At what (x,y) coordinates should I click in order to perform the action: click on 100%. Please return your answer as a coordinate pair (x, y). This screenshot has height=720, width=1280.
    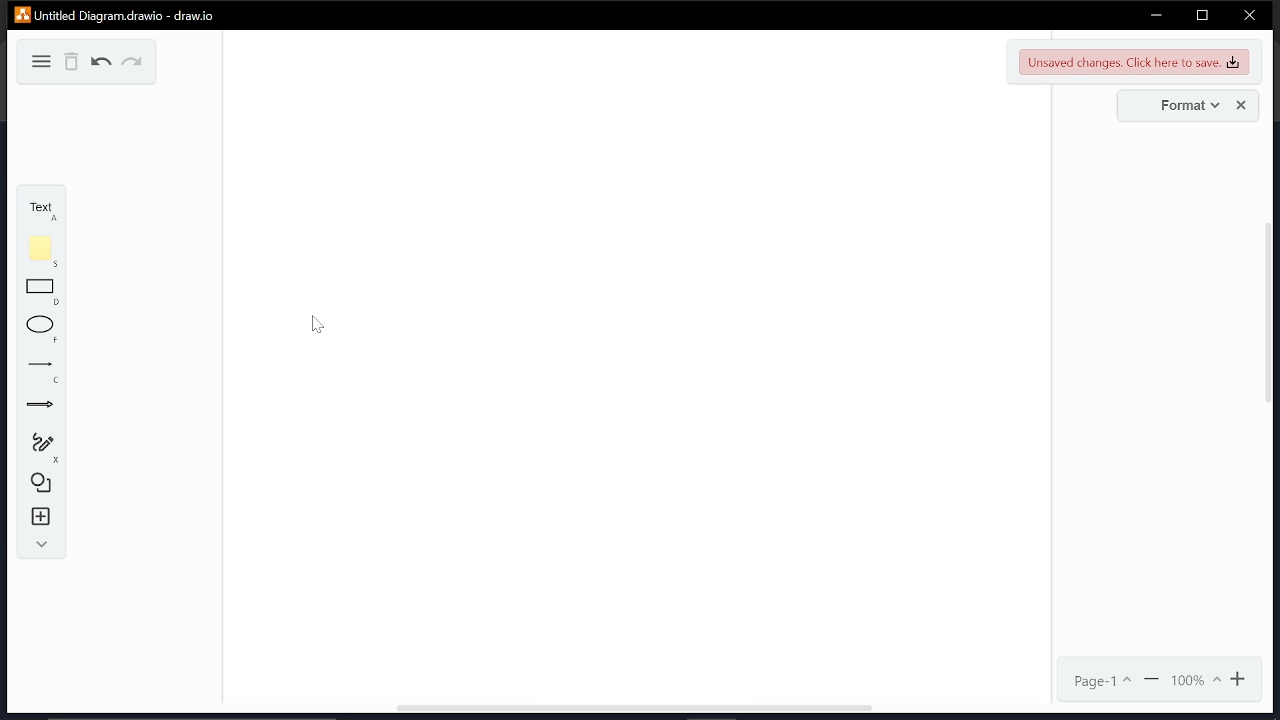
    Looking at the image, I should click on (1195, 680).